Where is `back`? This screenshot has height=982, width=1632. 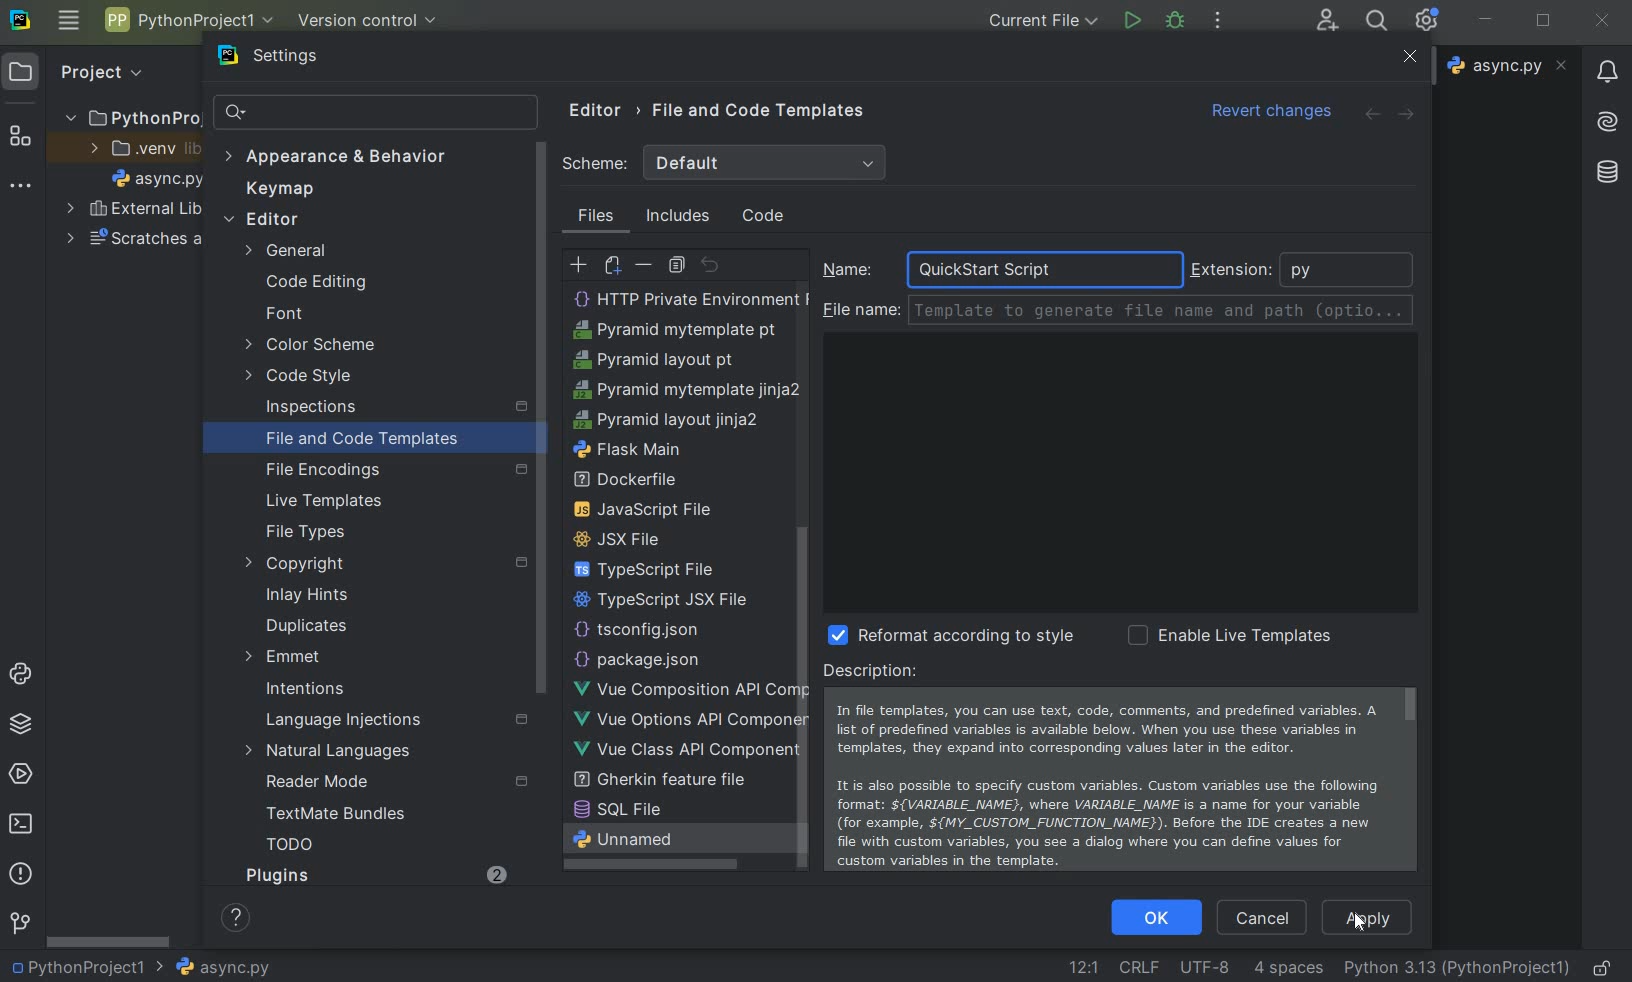 back is located at coordinates (1372, 114).